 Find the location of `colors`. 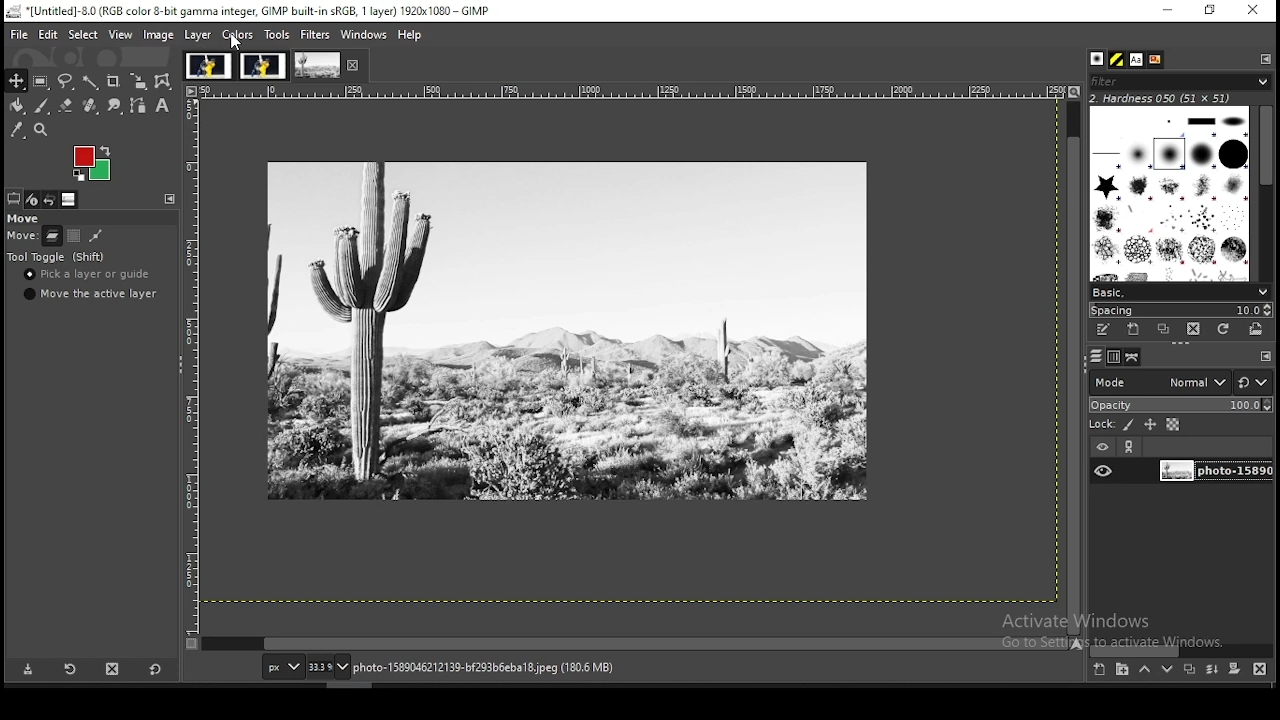

colors is located at coordinates (238, 35).